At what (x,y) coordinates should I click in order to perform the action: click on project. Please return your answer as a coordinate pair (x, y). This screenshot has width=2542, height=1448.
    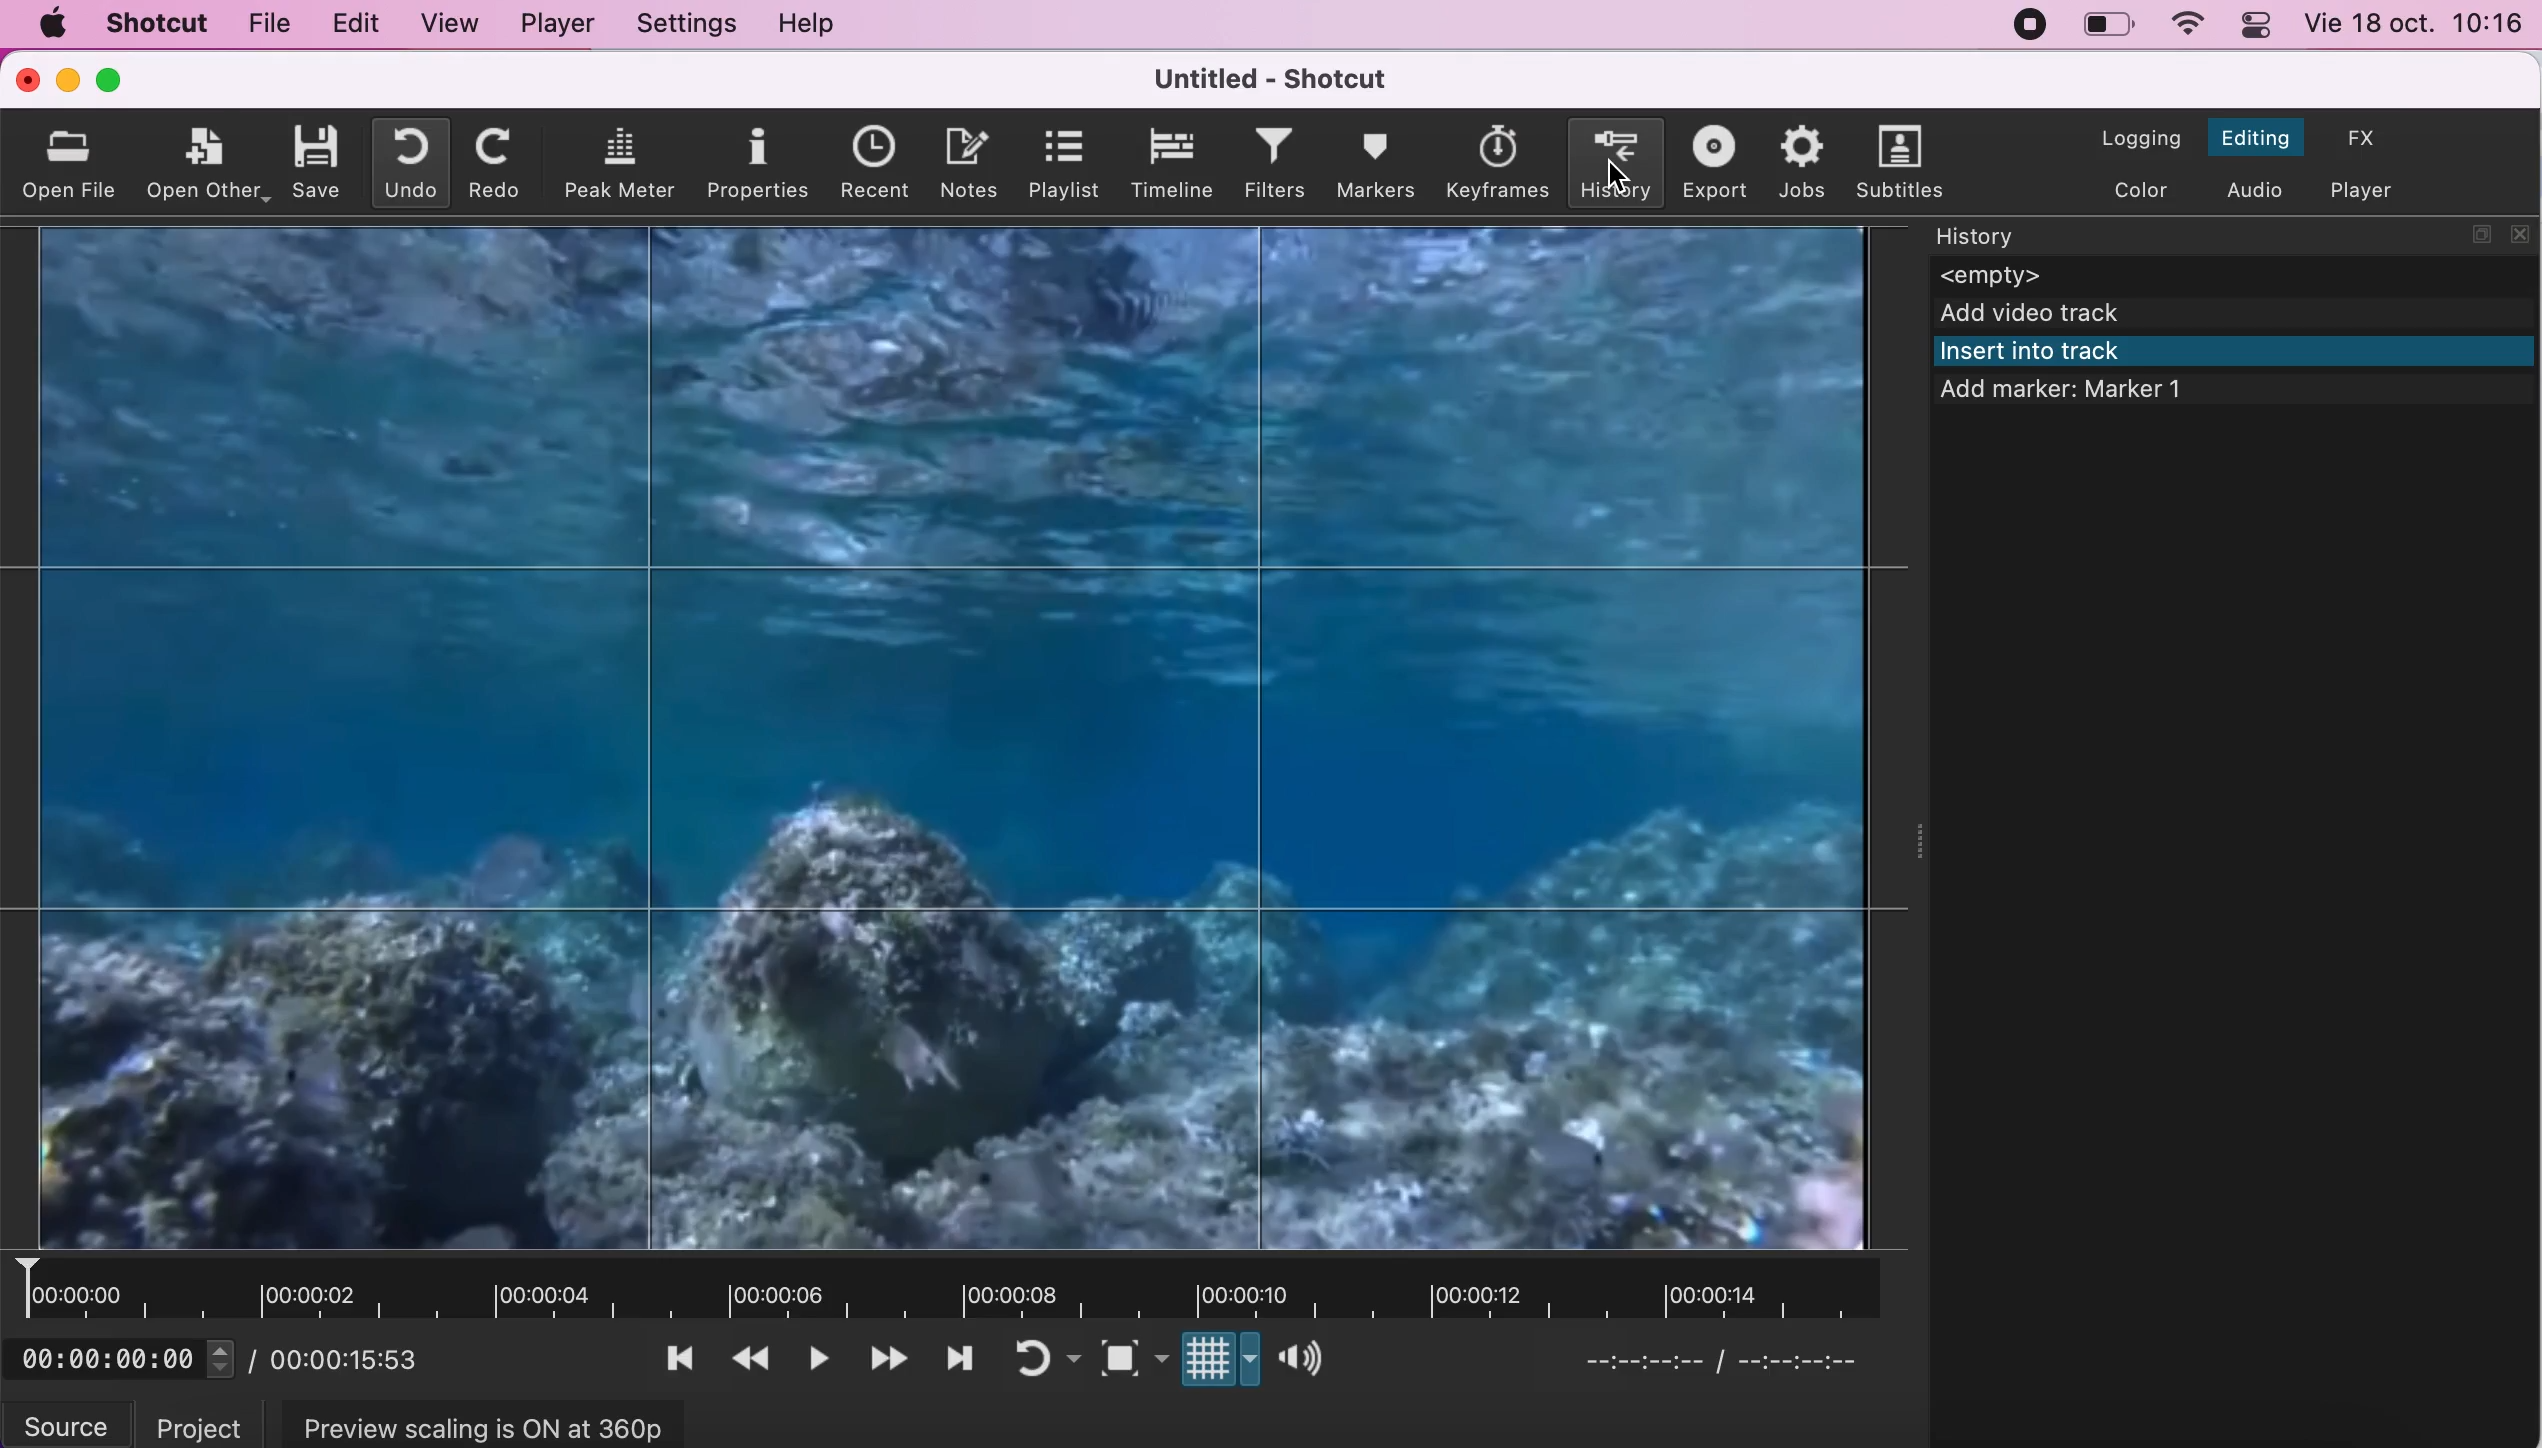
    Looking at the image, I should click on (191, 1421).